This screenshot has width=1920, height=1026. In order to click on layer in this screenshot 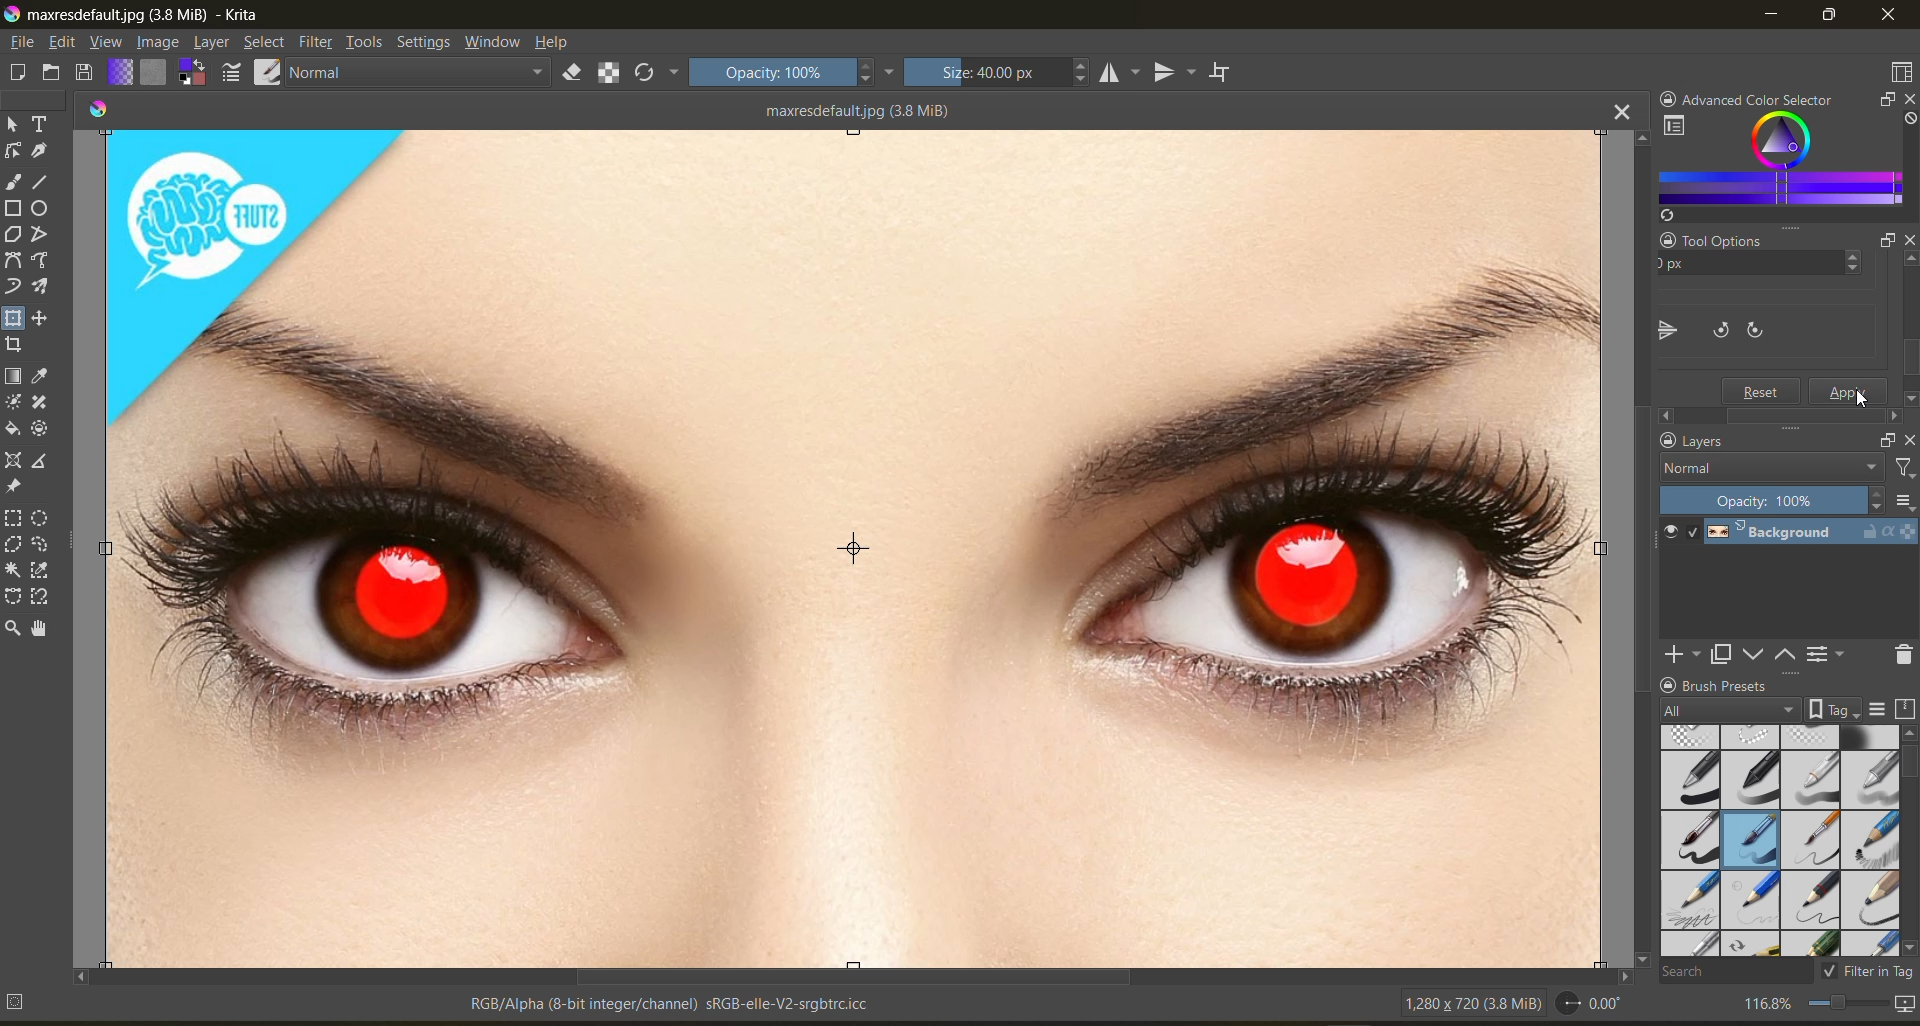, I will do `click(1808, 536)`.